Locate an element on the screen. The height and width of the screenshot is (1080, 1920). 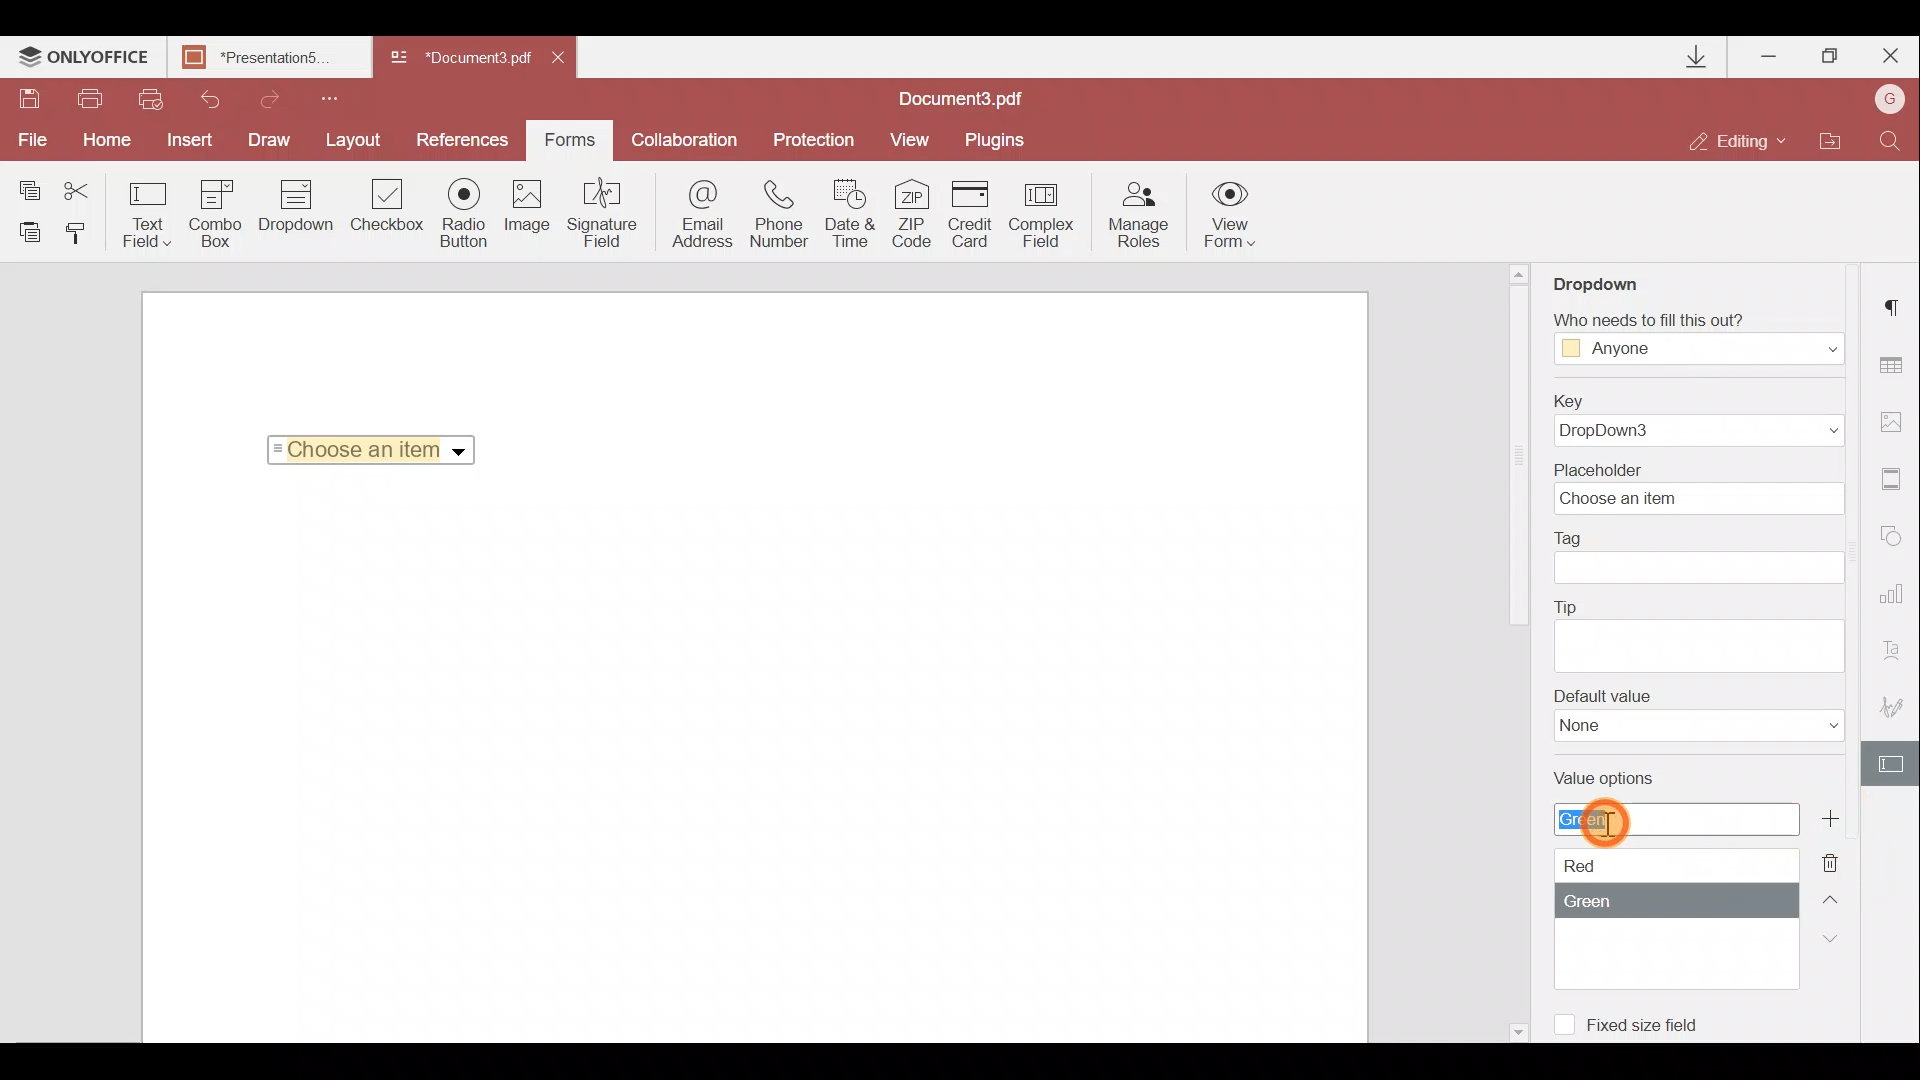
Fixed size field is located at coordinates (1655, 1028).